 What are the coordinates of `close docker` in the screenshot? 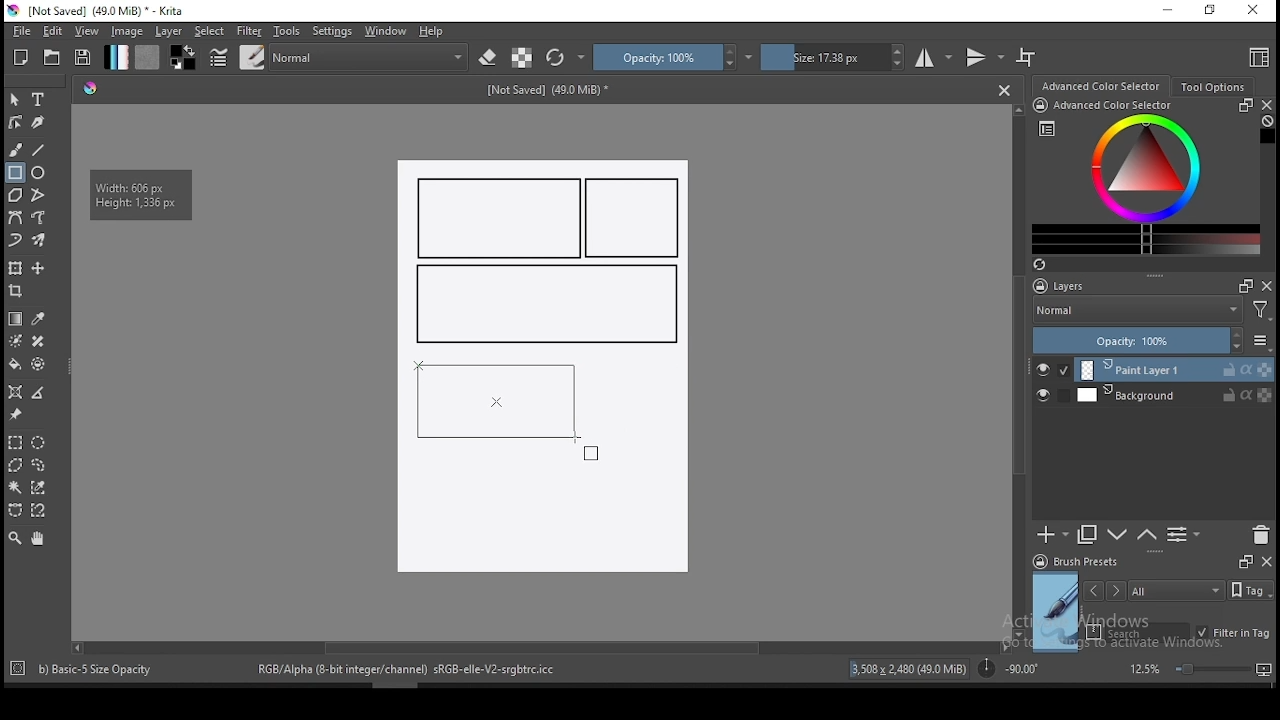 It's located at (1266, 105).